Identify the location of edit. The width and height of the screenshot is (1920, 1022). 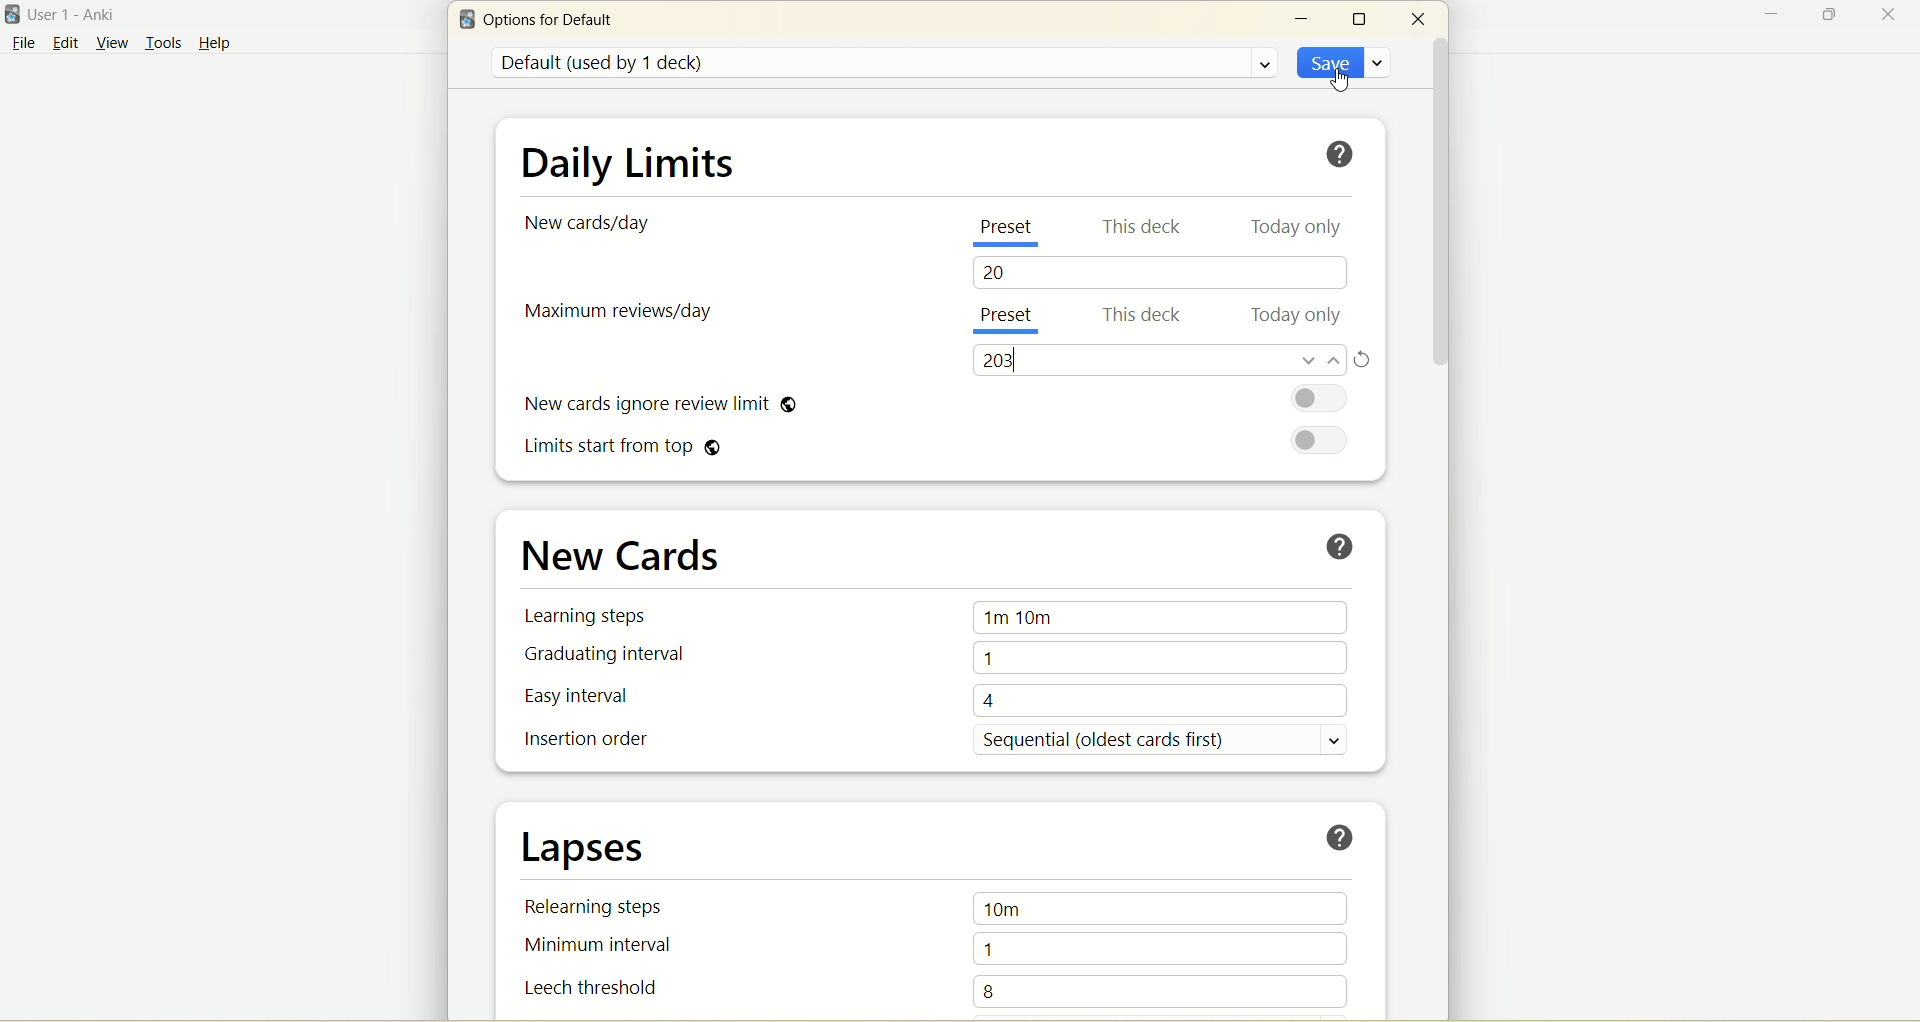
(67, 45).